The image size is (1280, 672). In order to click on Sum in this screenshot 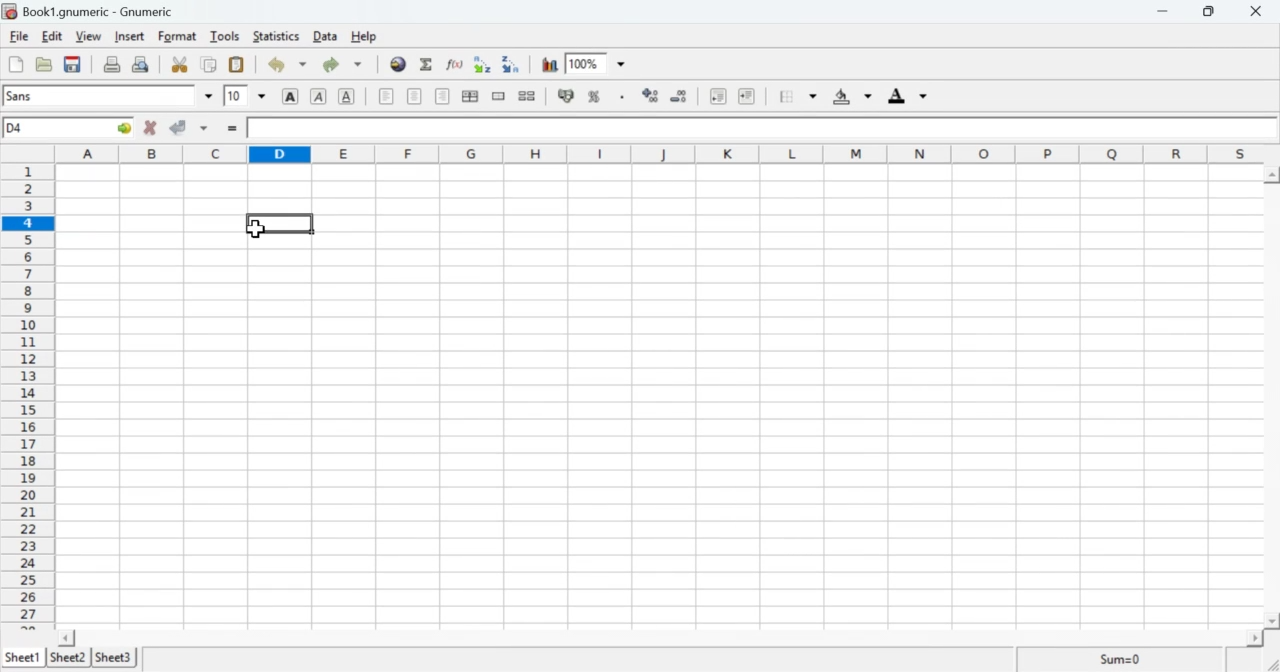, I will do `click(1118, 659)`.